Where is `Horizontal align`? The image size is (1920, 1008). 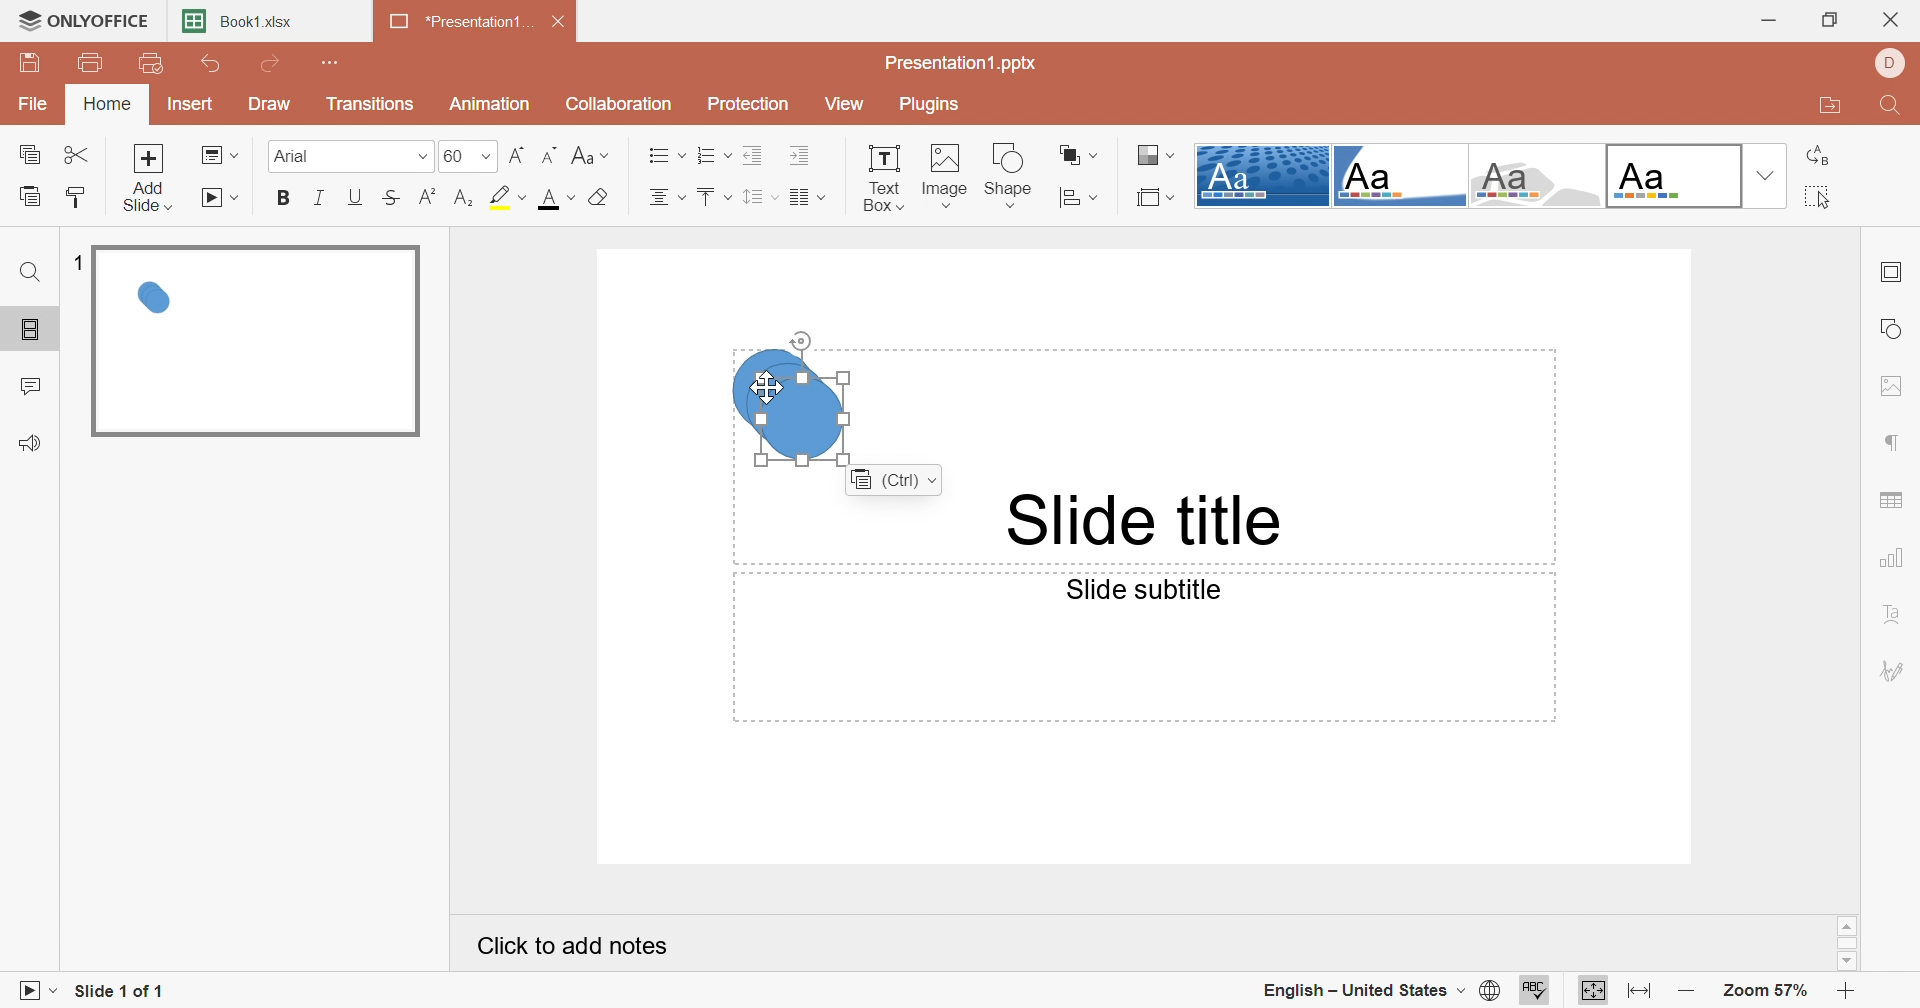
Horizontal align is located at coordinates (665, 154).